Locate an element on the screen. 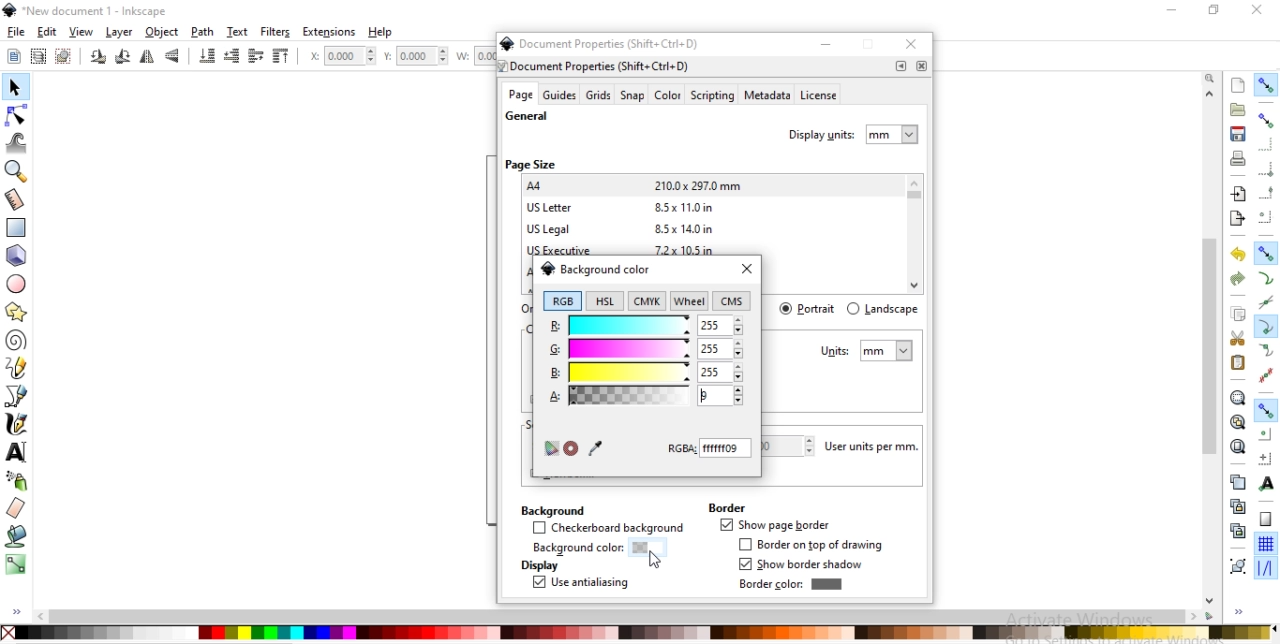  extensions is located at coordinates (329, 33).